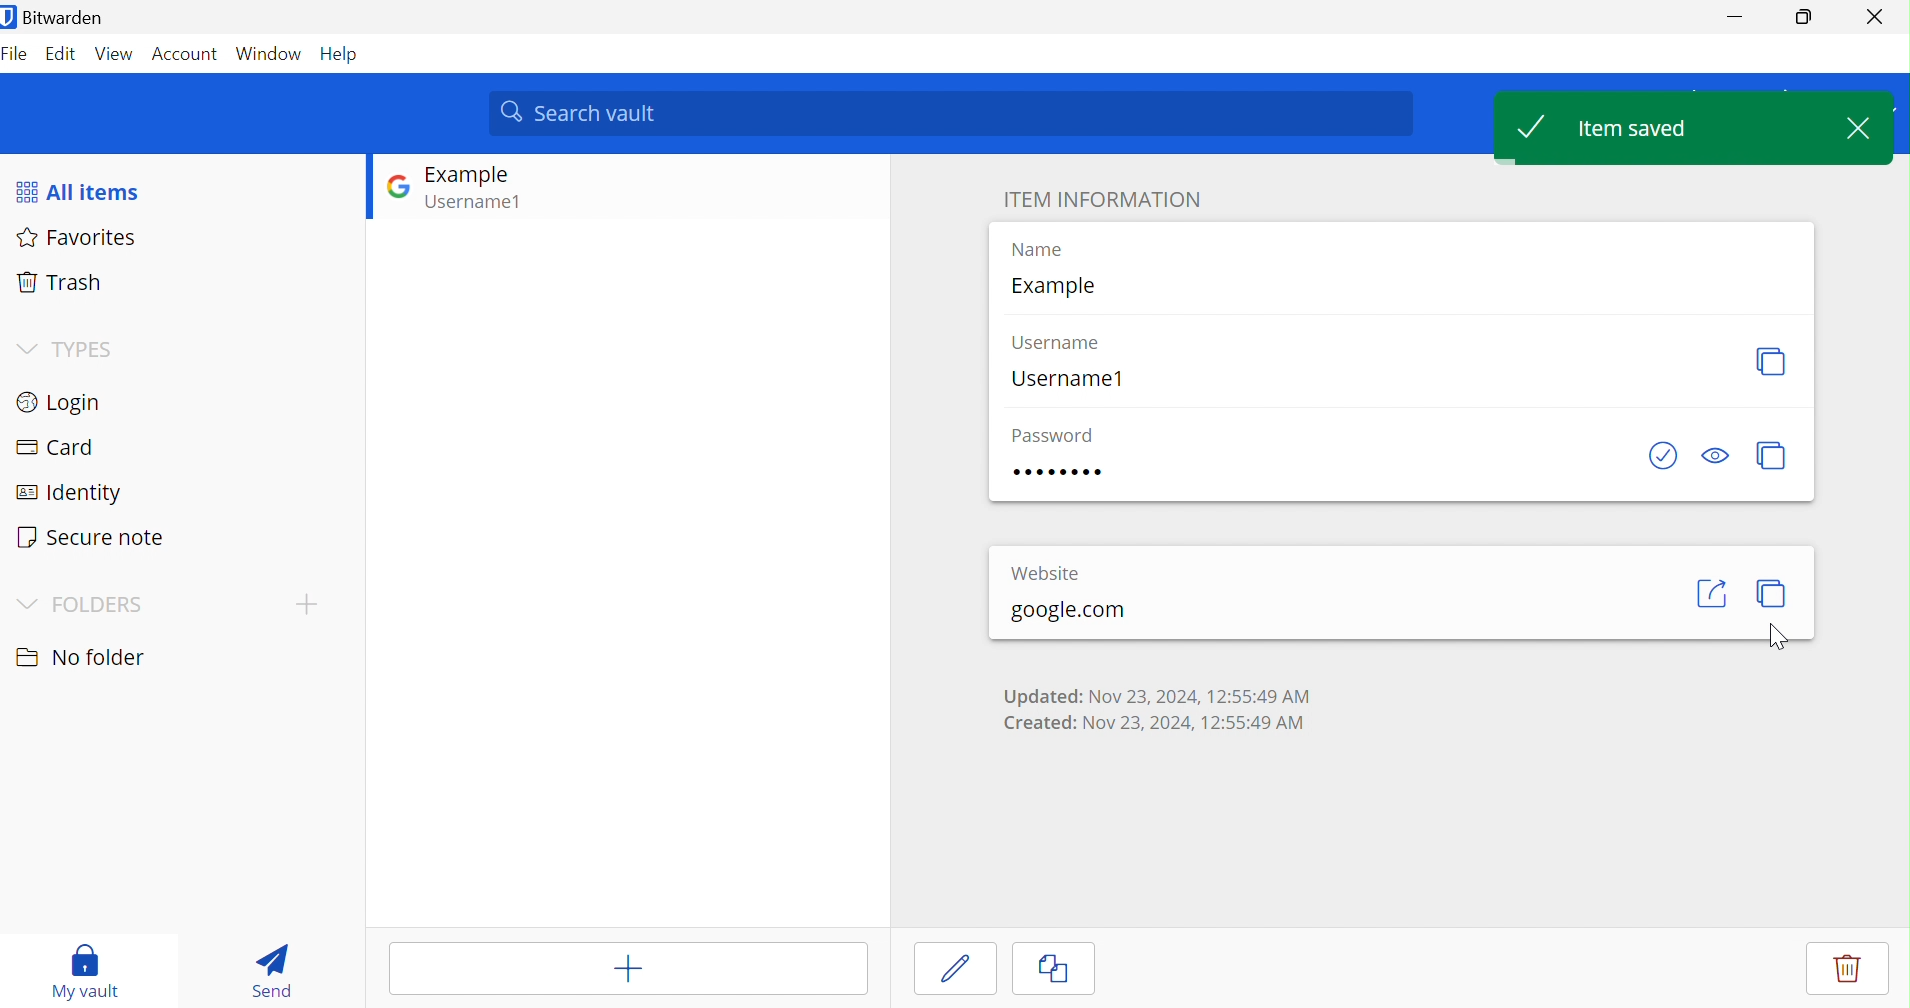 The image size is (1910, 1008). I want to click on Copy Password, so click(1772, 455).